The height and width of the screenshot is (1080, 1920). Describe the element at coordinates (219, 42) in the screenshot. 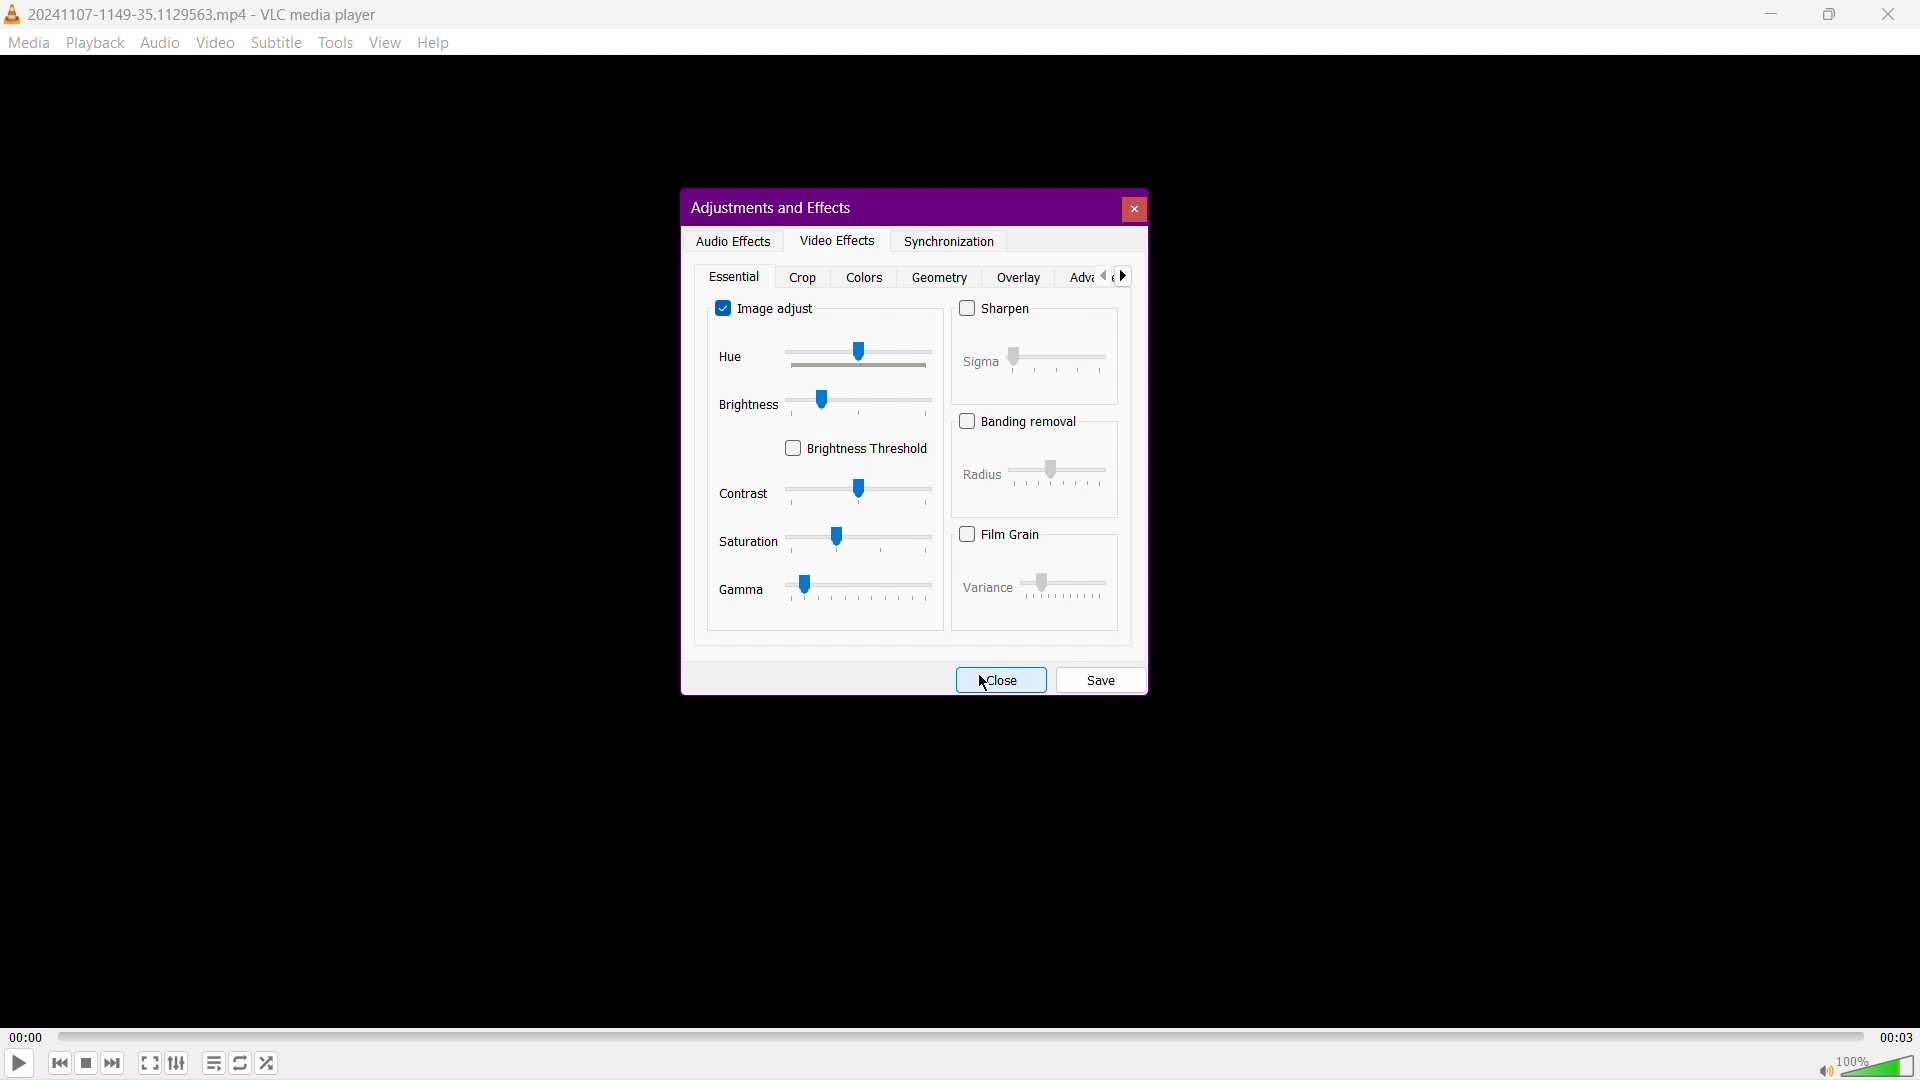

I see `Video` at that location.